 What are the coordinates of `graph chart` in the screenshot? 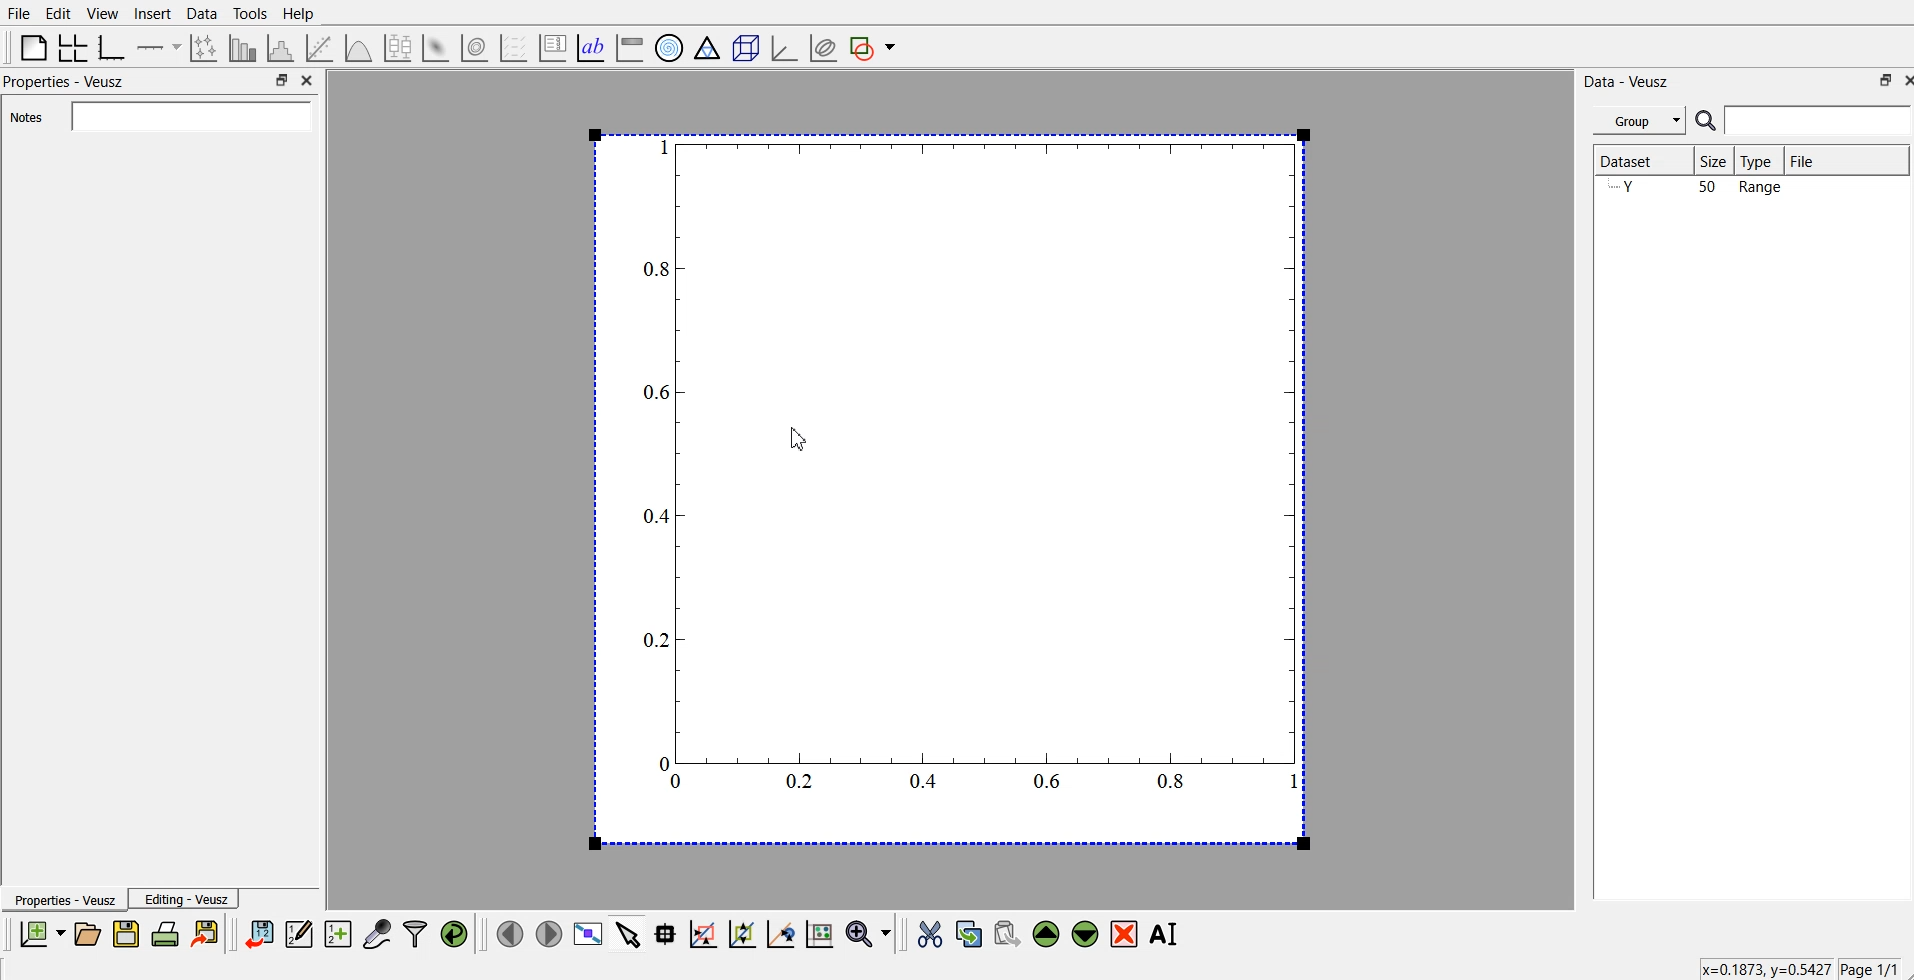 It's located at (951, 487).